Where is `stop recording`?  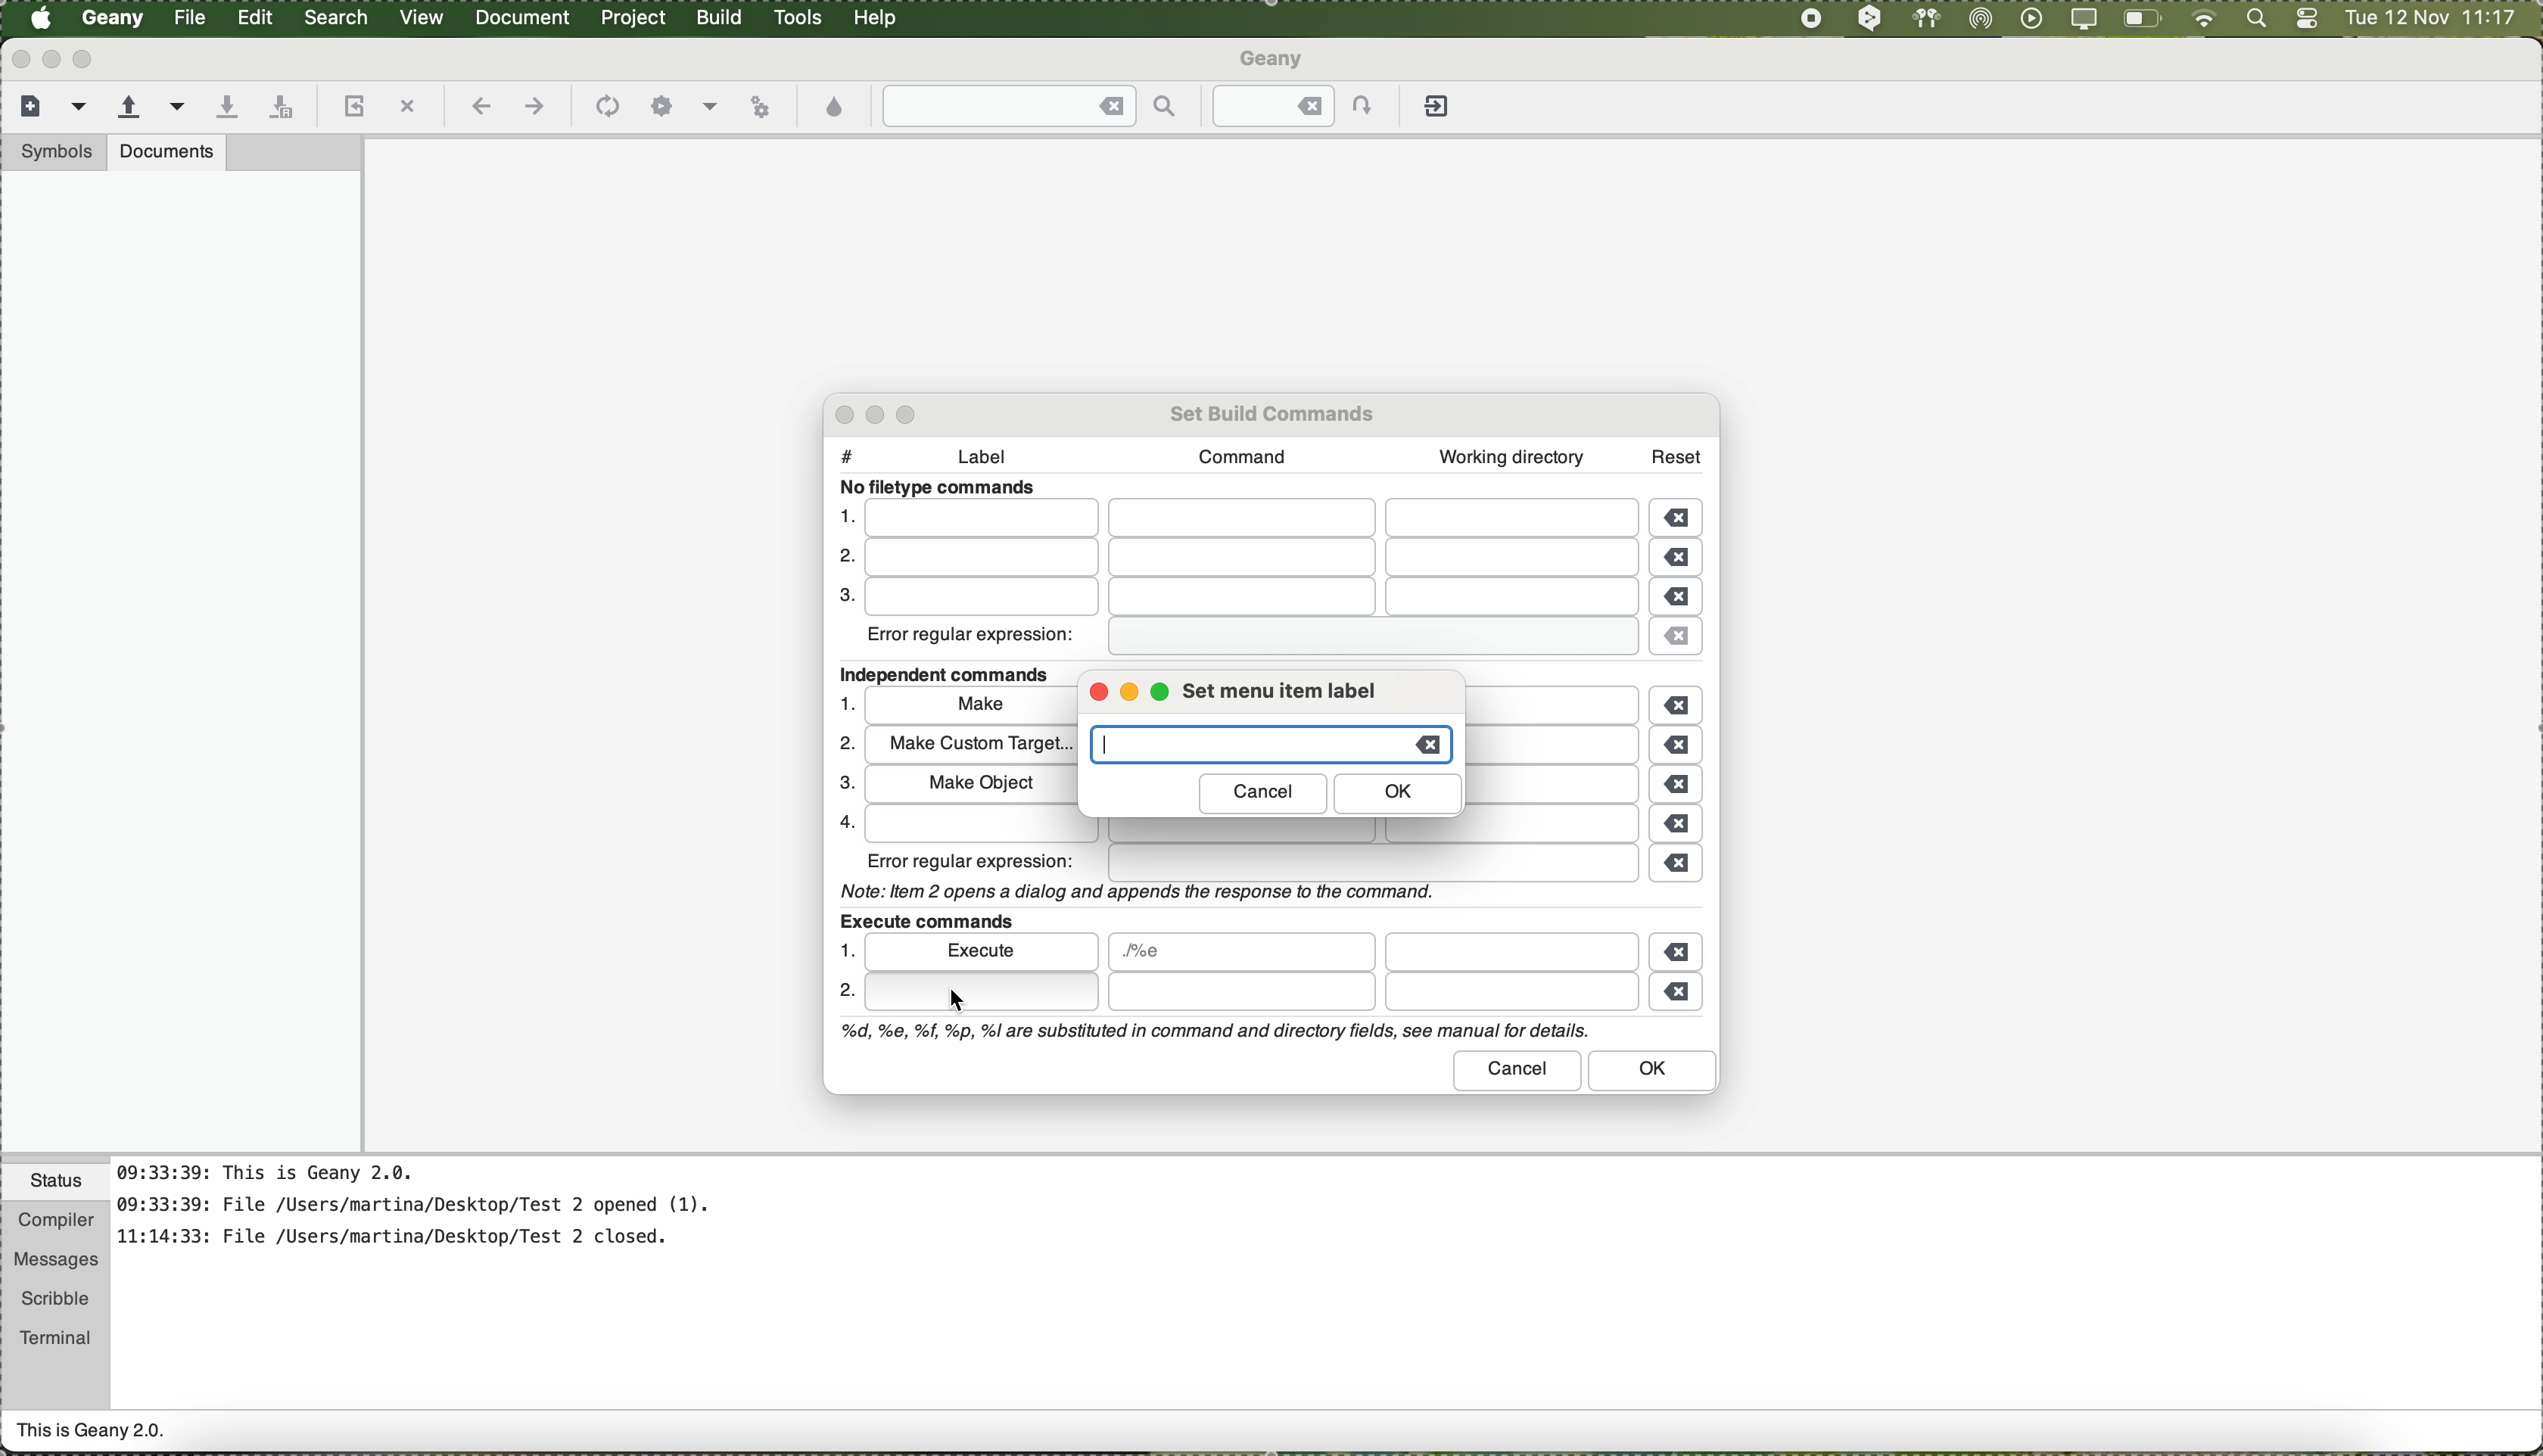 stop recording is located at coordinates (1809, 18).